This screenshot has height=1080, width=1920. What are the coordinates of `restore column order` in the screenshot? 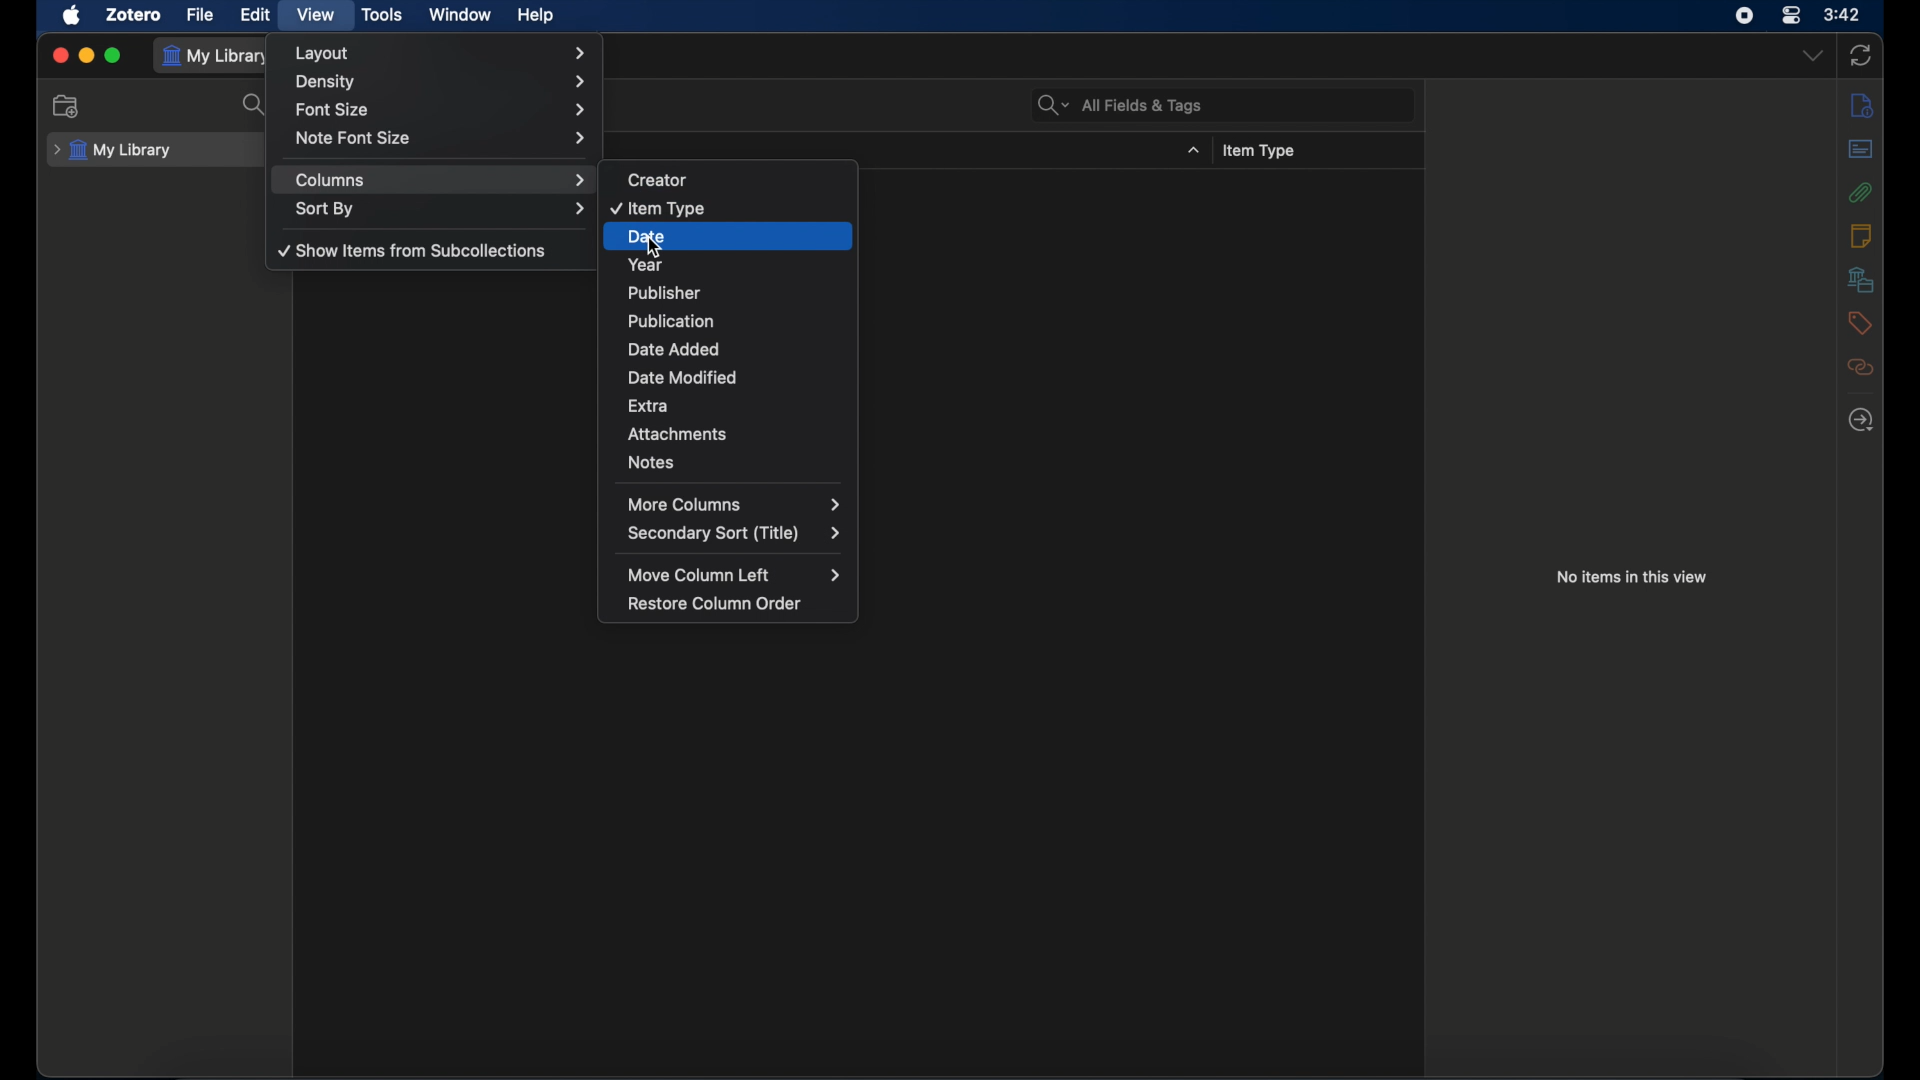 It's located at (719, 603).